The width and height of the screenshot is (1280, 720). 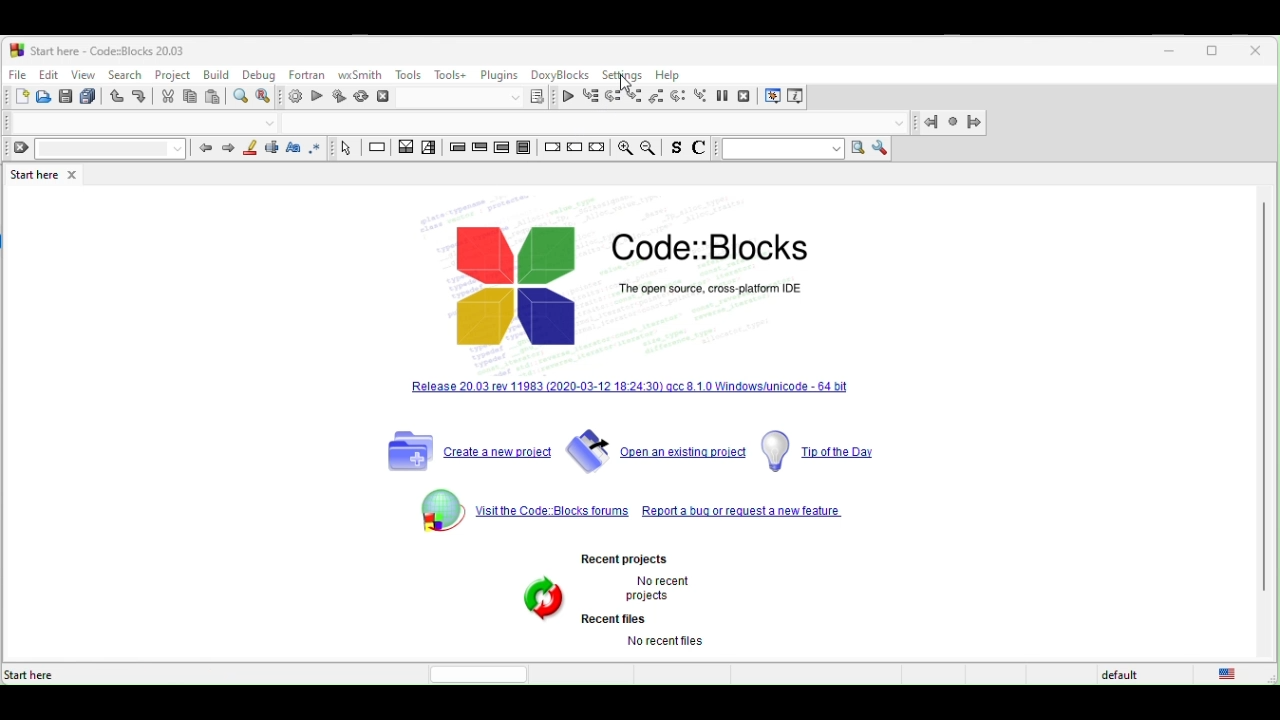 I want to click on view, so click(x=84, y=74).